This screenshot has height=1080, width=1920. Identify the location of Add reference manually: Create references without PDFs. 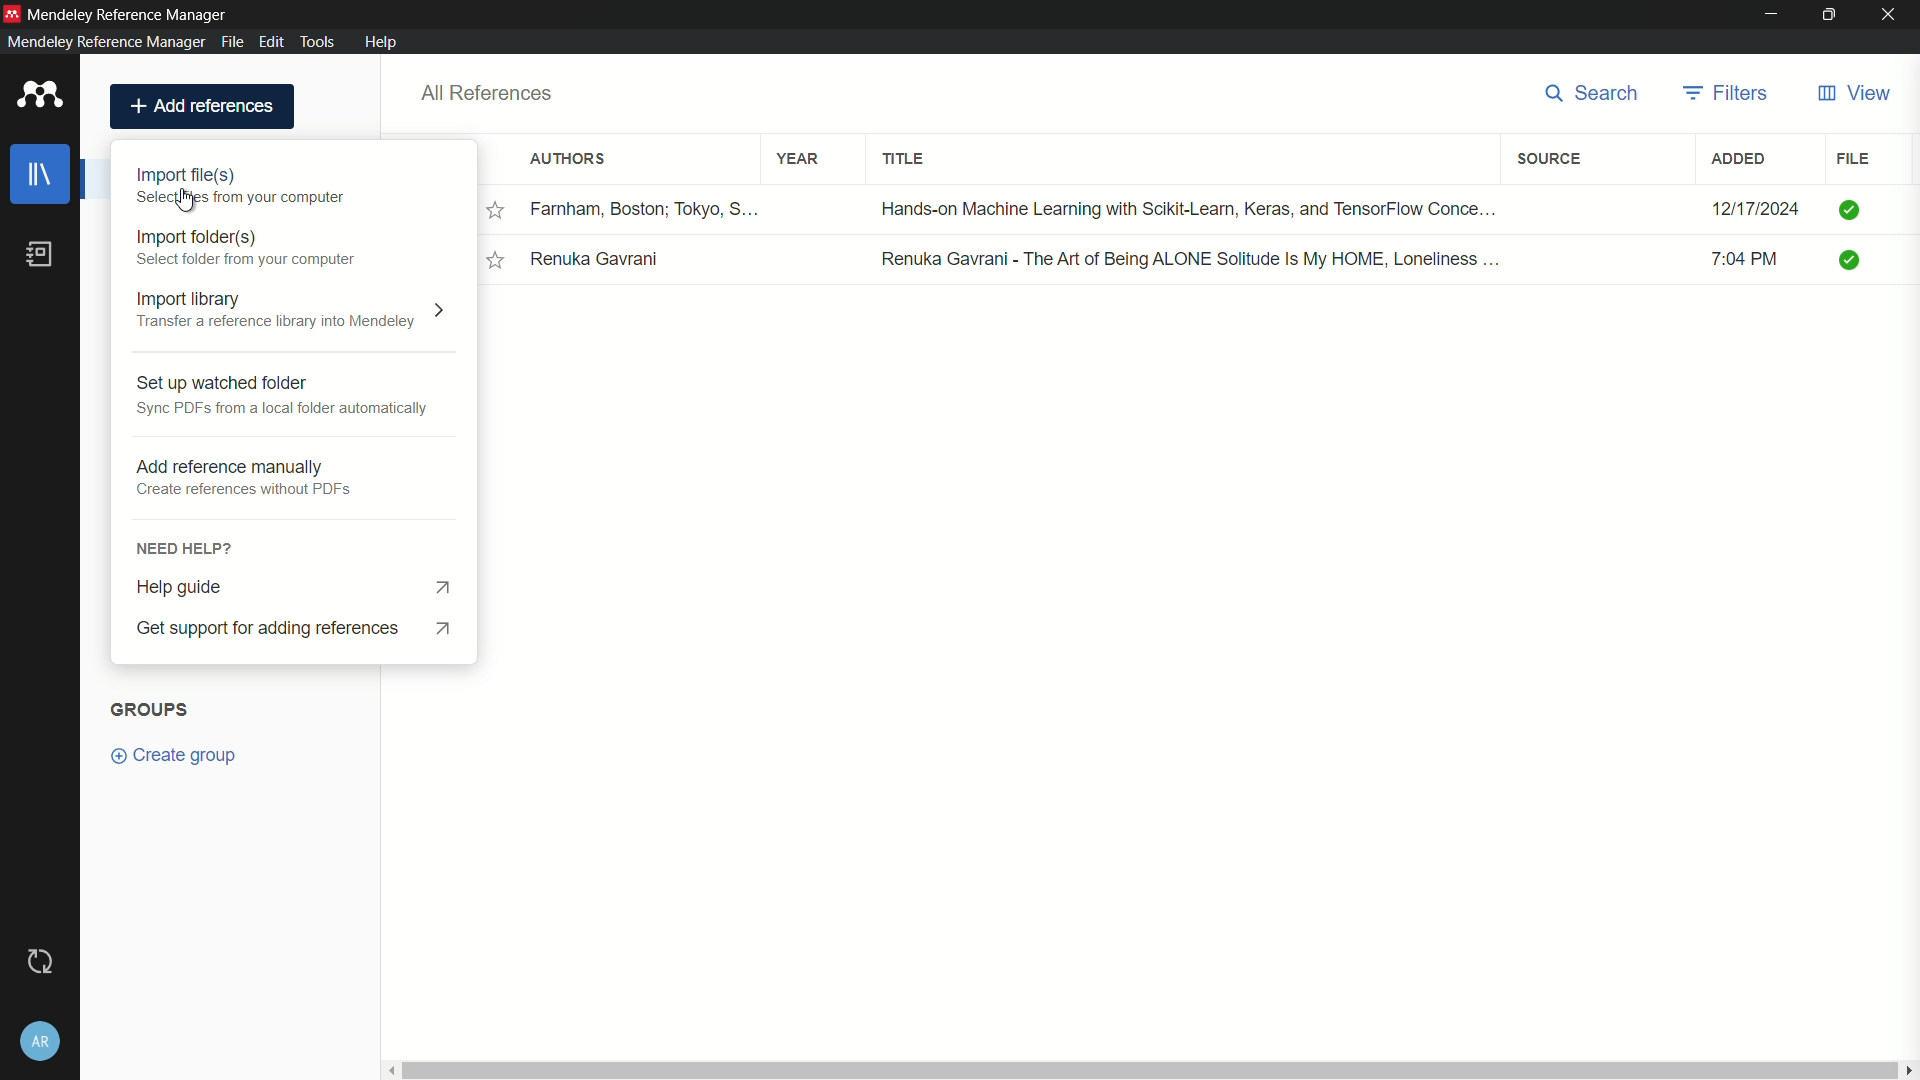
(282, 479).